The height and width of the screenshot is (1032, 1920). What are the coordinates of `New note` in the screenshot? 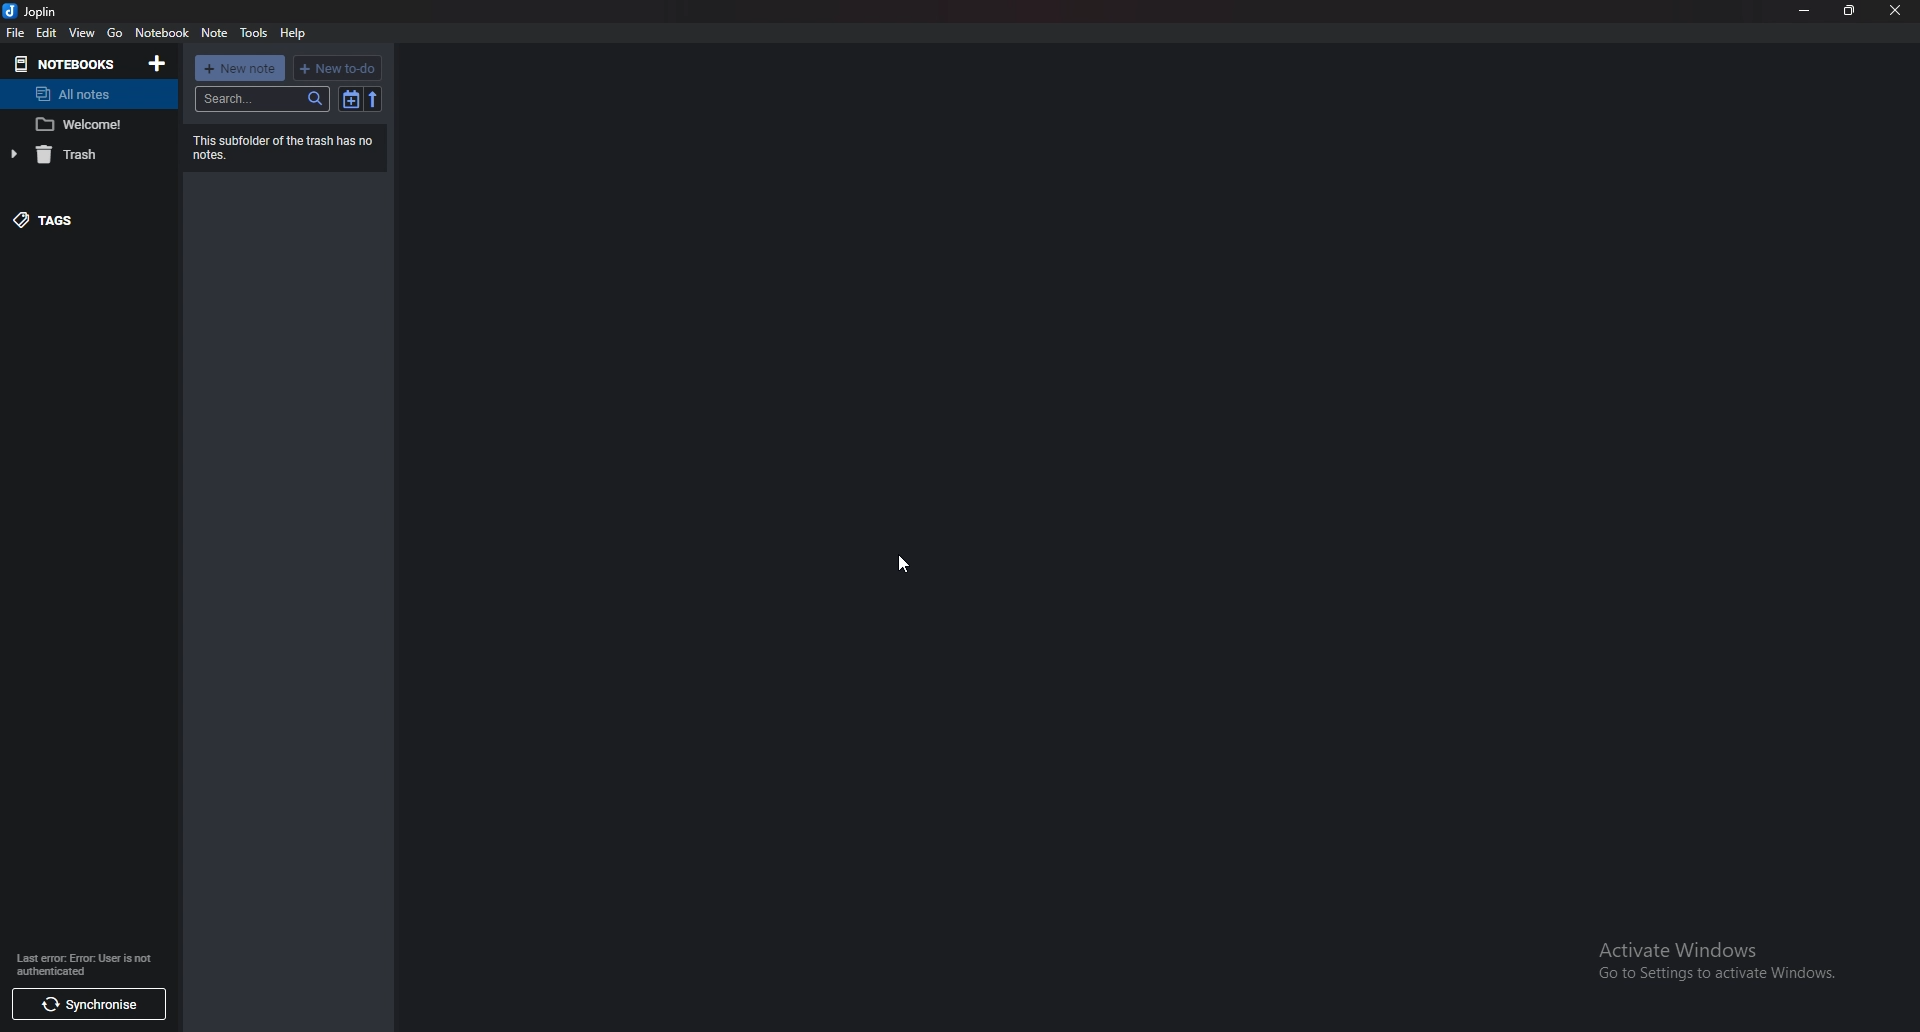 It's located at (240, 68).